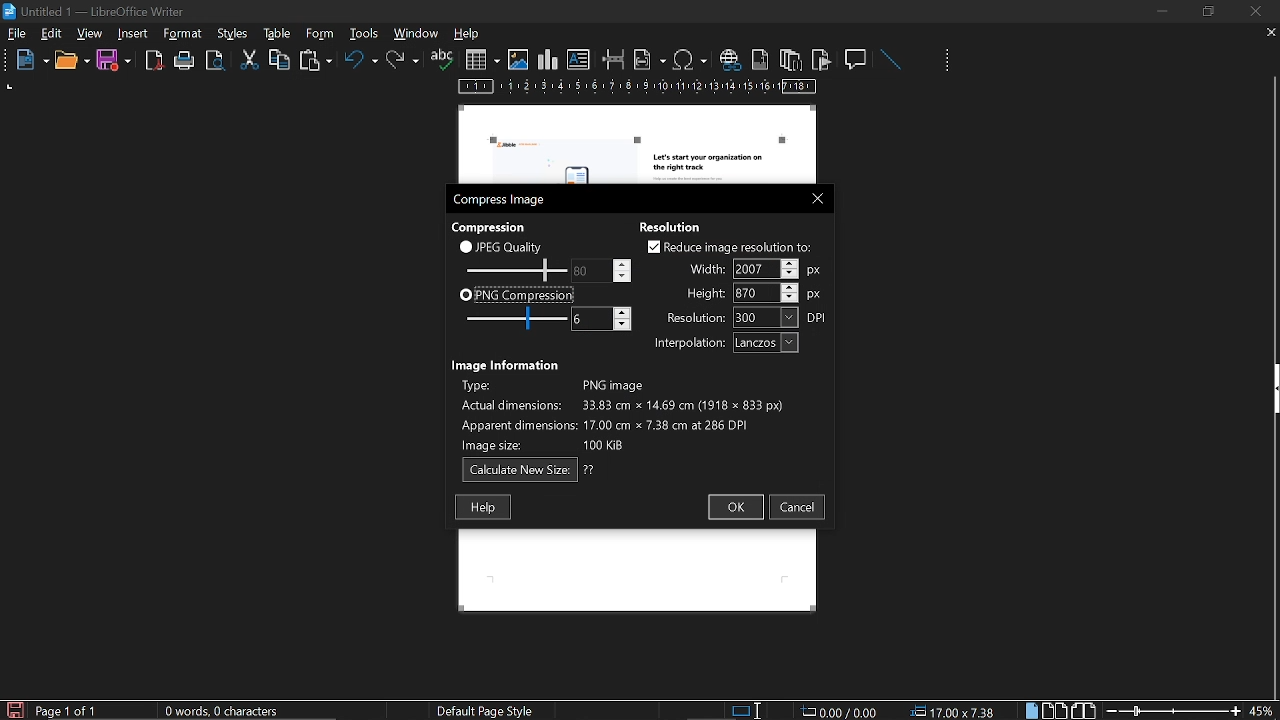 The height and width of the screenshot is (720, 1280). What do you see at coordinates (622, 412) in the screenshot?
I see `image info` at bounding box center [622, 412].